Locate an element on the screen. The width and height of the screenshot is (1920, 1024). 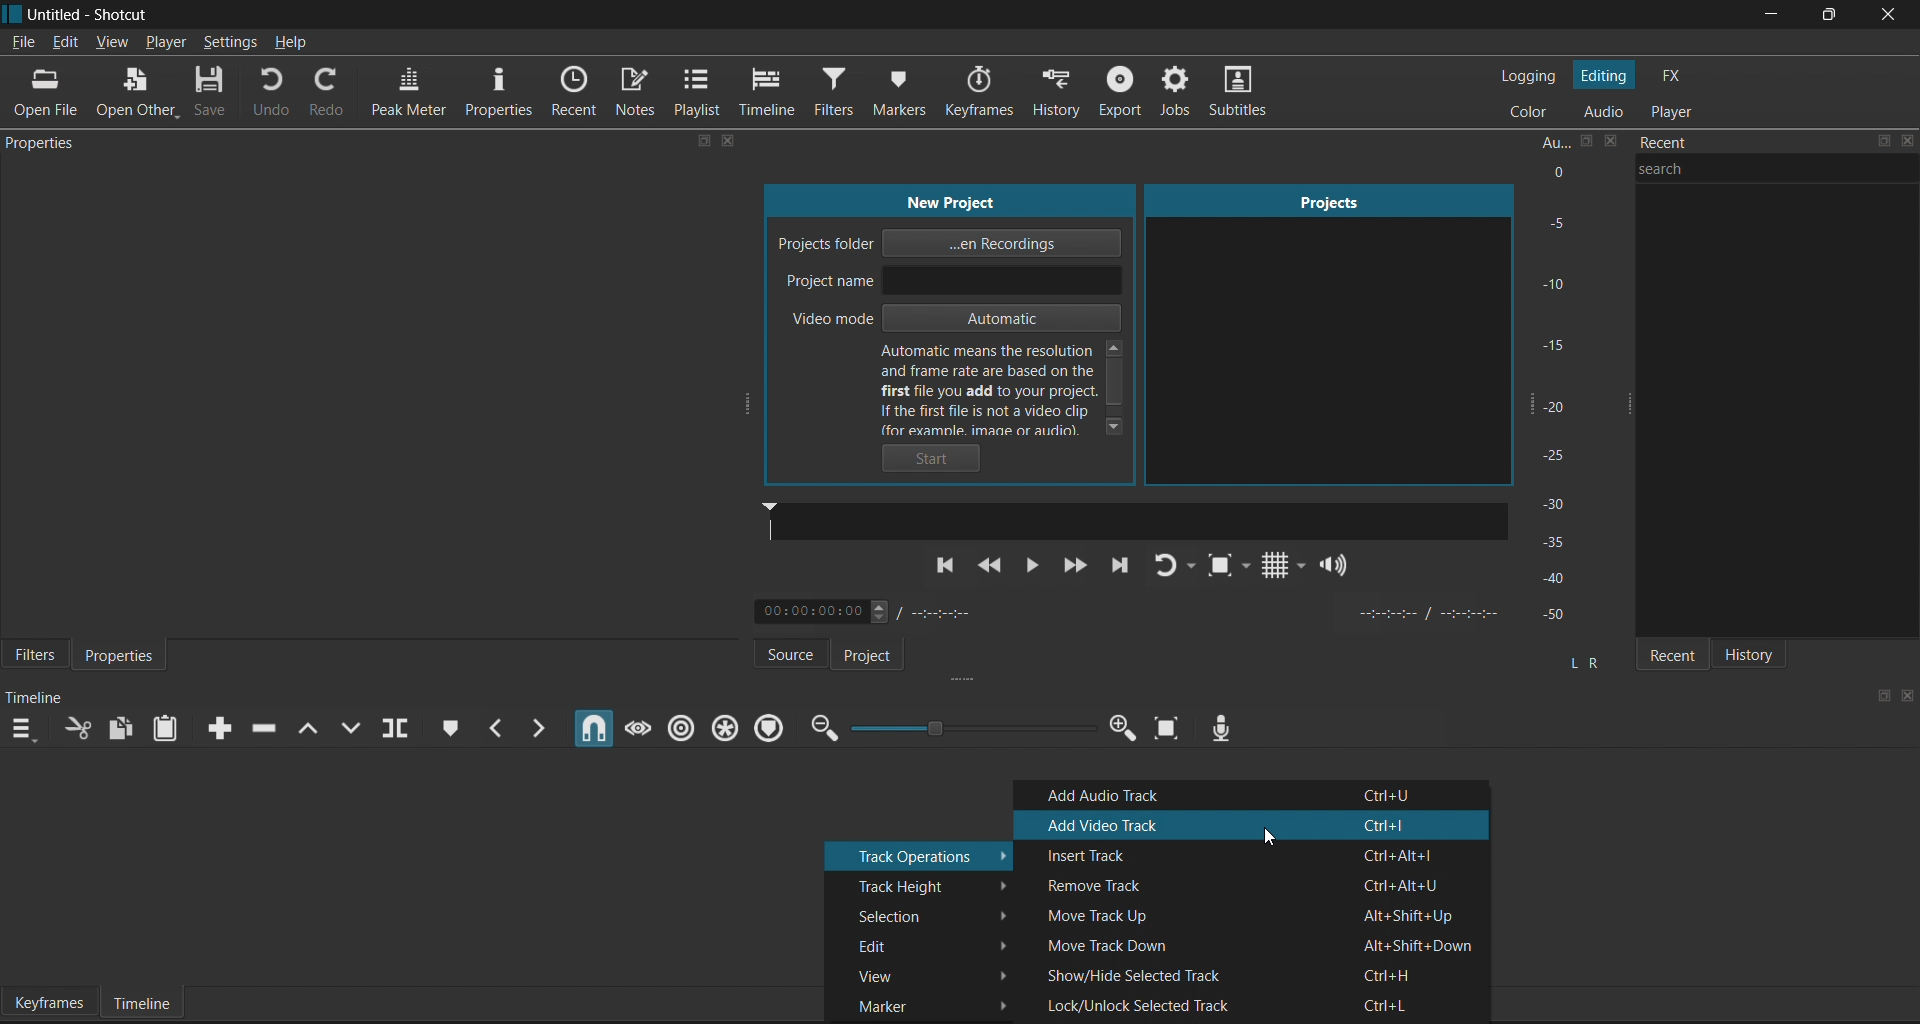
Edit is located at coordinates (65, 43).